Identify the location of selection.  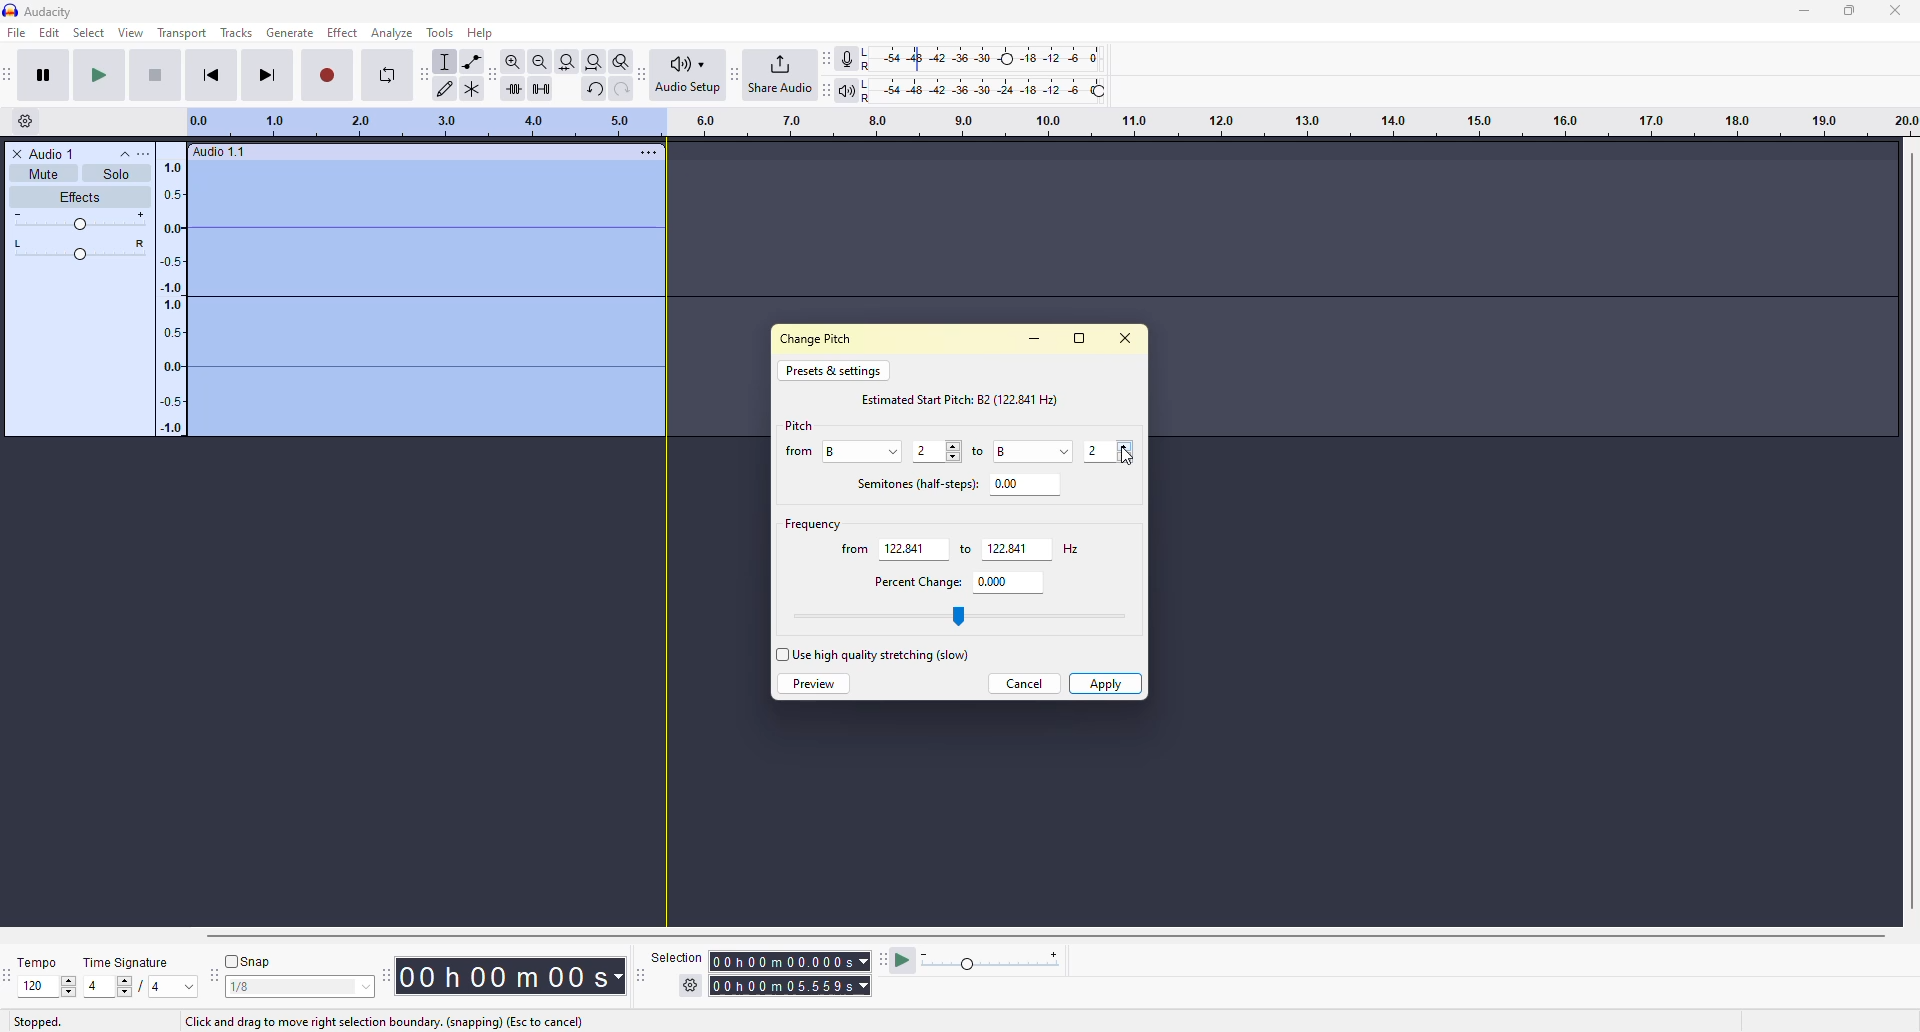
(673, 956).